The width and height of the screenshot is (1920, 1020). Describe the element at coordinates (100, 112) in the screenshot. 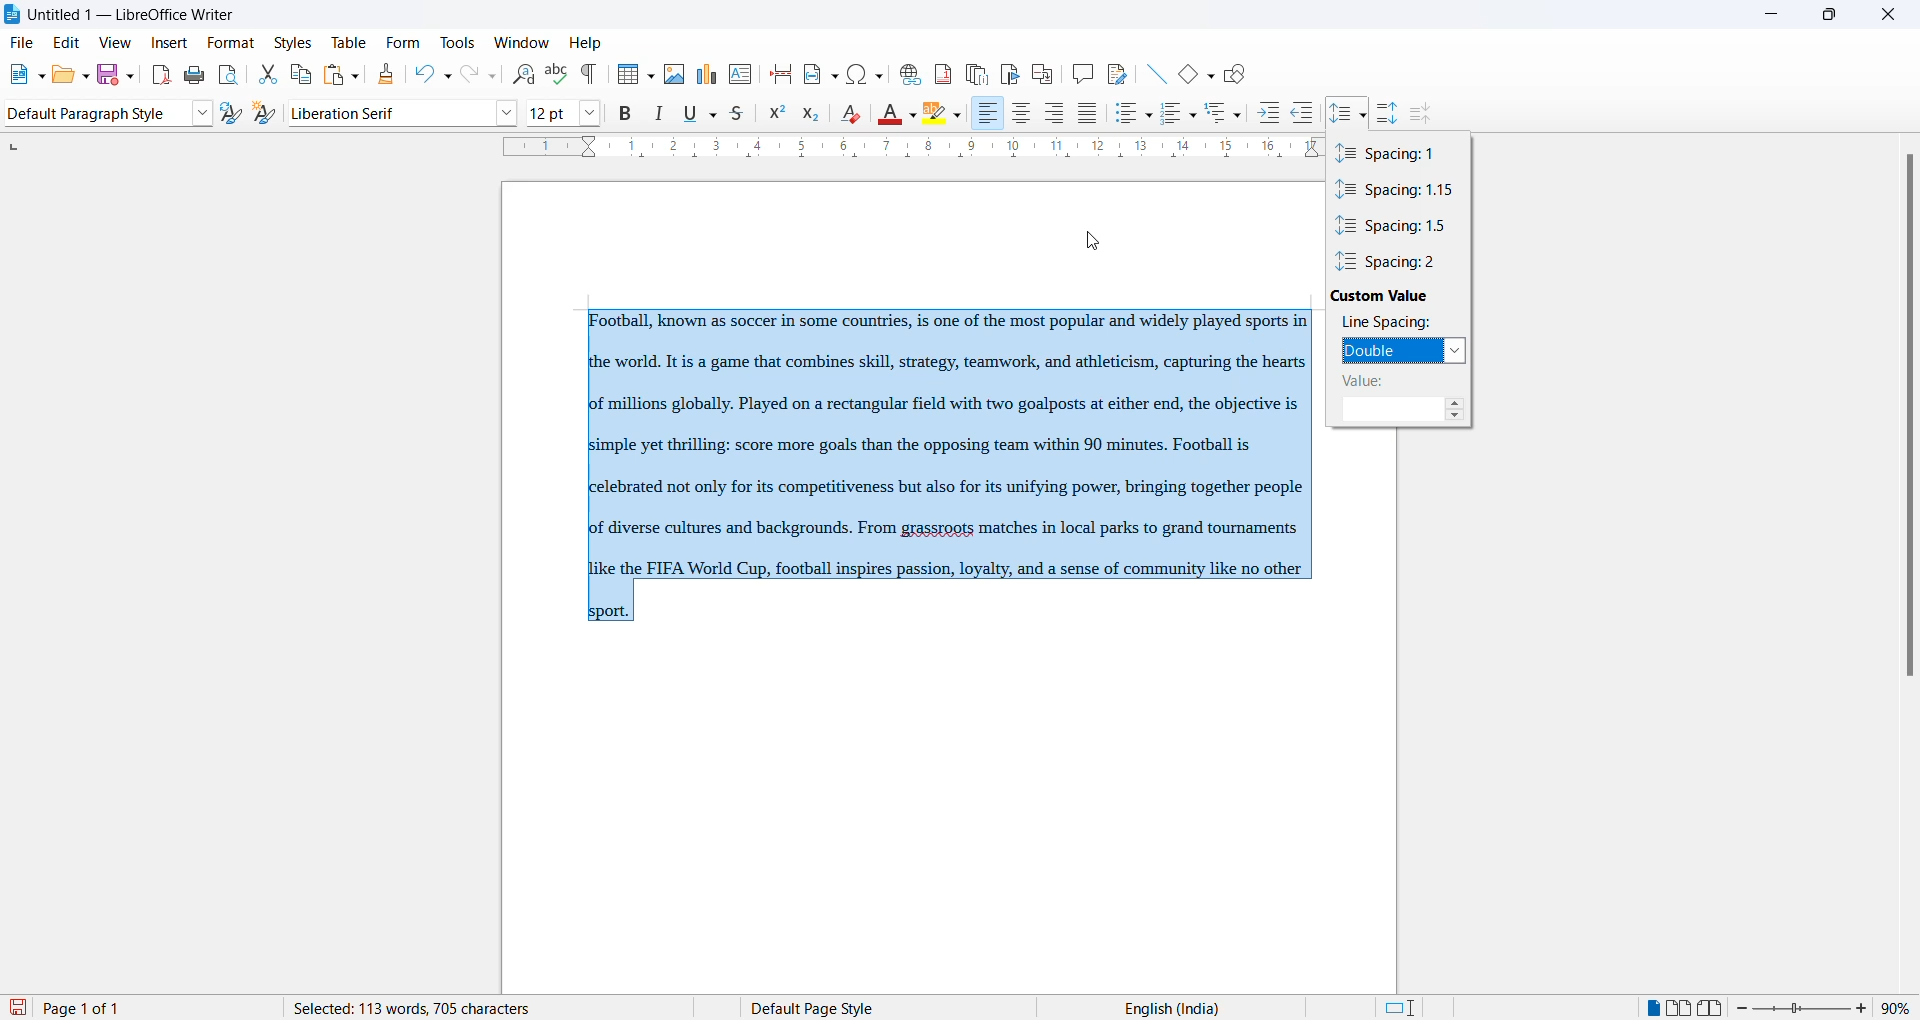

I see `paragraph style` at that location.